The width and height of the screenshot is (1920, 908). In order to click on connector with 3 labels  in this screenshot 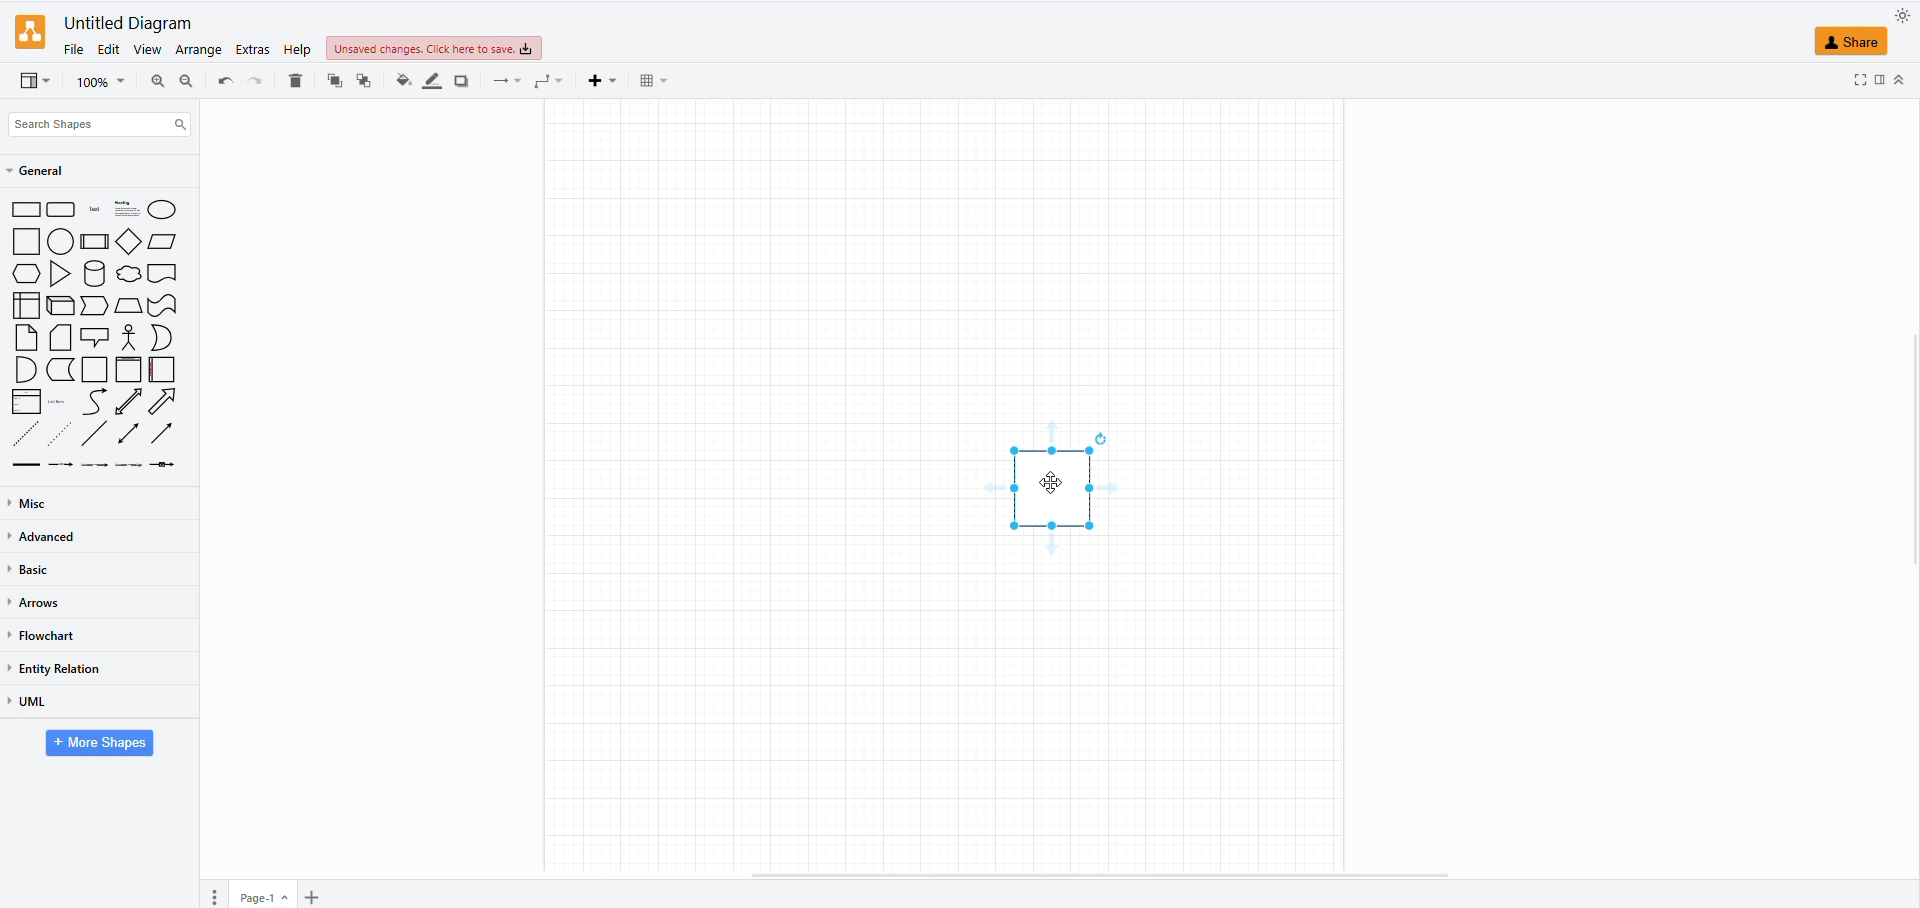, I will do `click(129, 465)`.